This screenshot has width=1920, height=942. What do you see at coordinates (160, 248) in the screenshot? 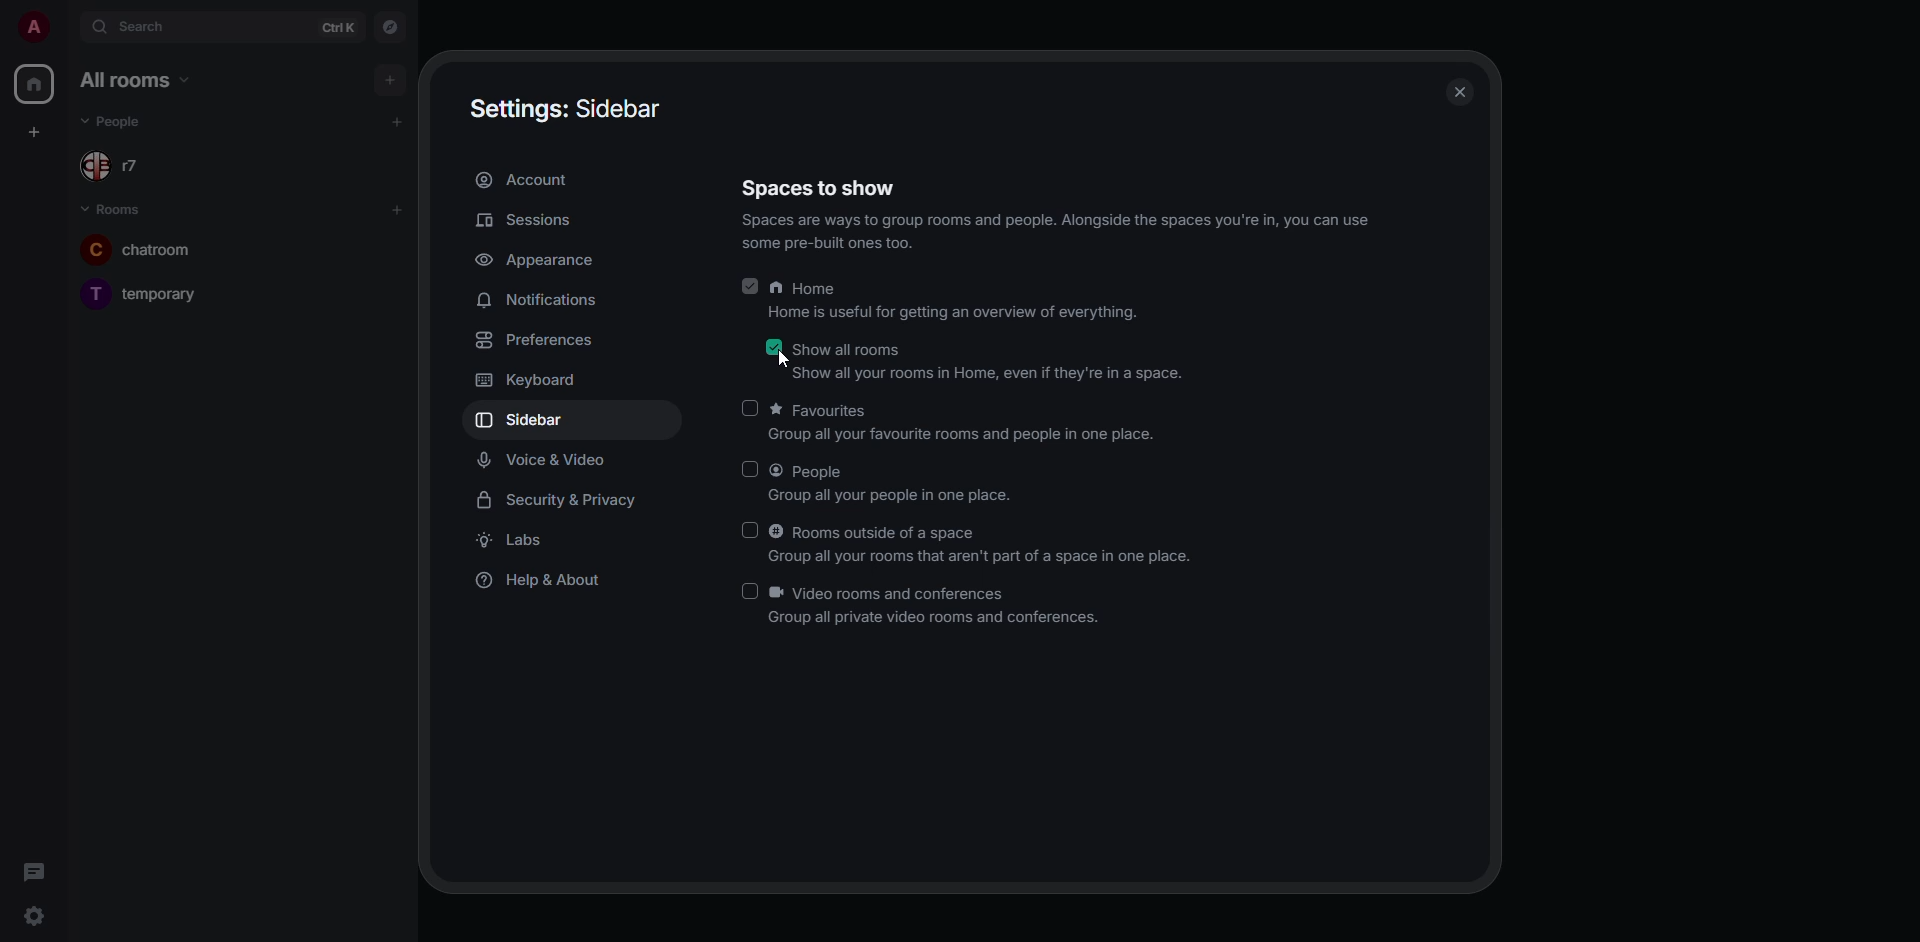
I see `chatroom` at bounding box center [160, 248].